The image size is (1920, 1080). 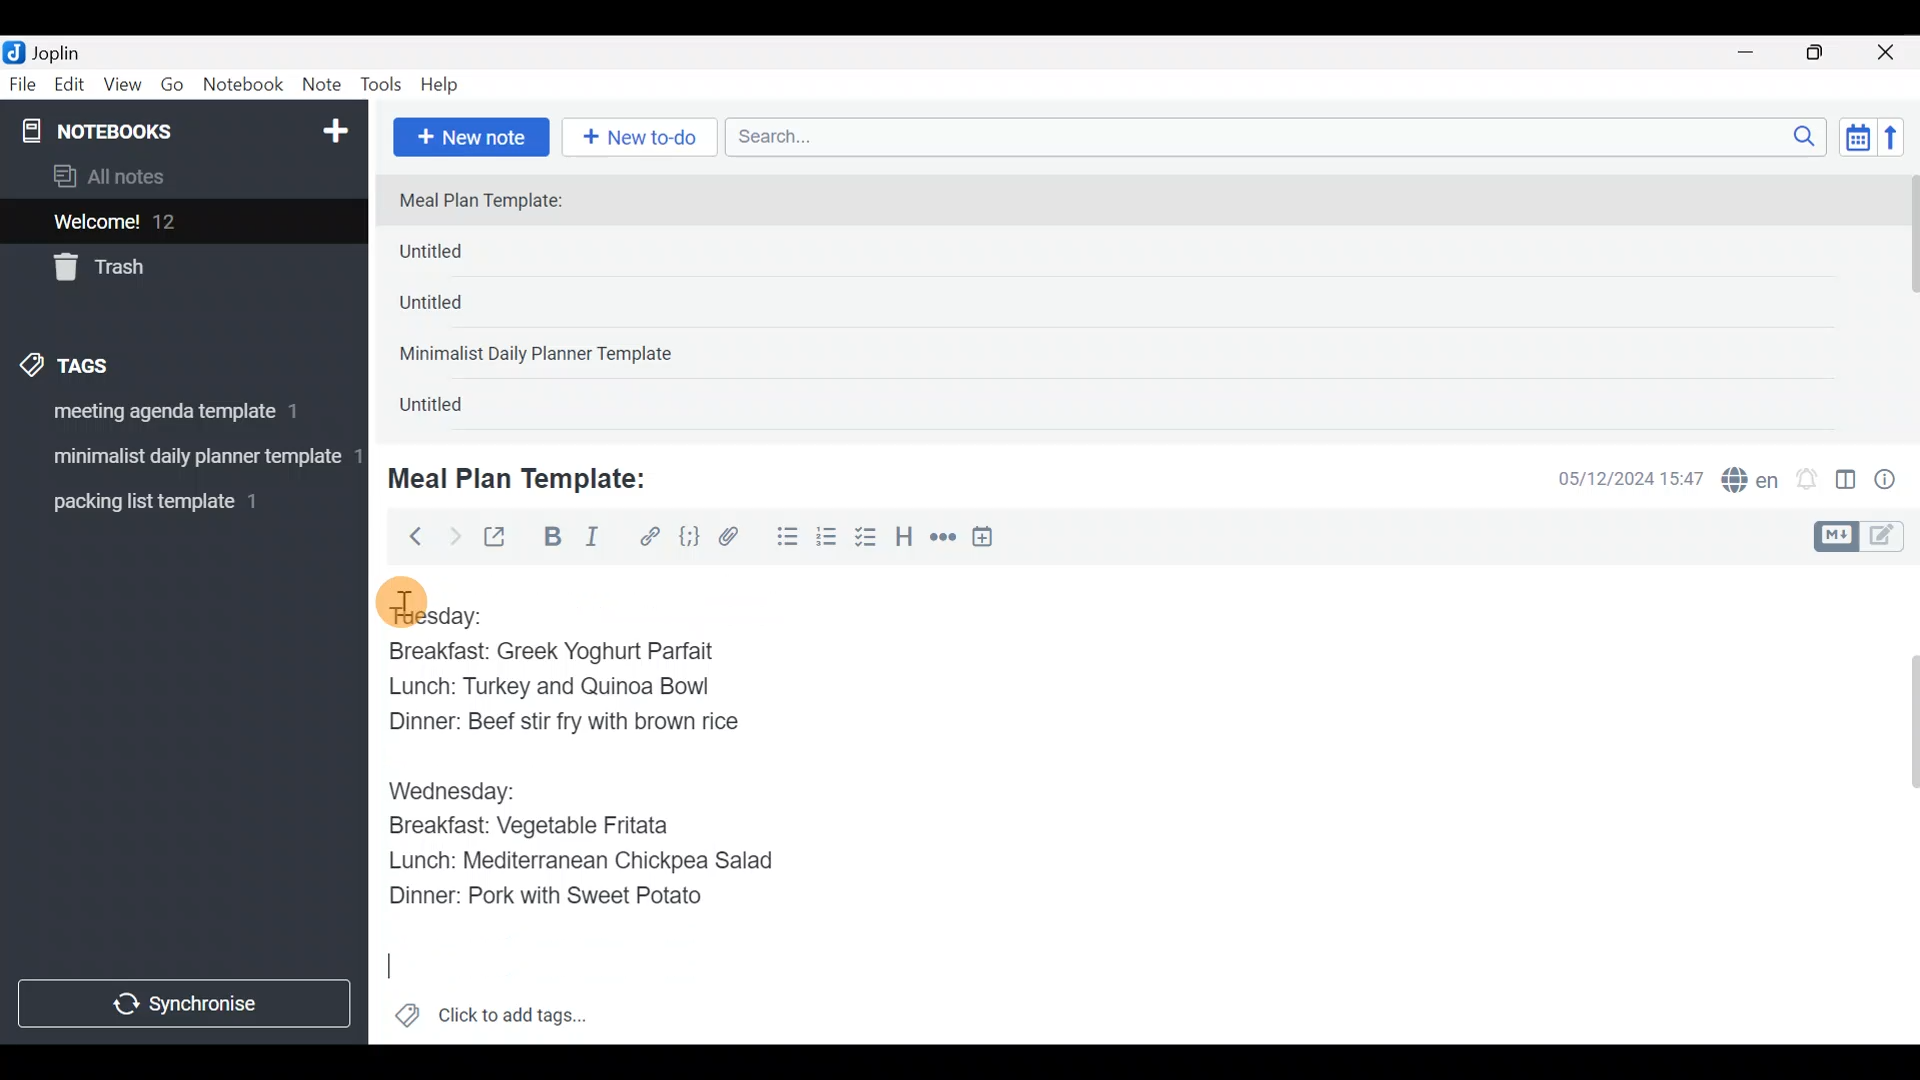 I want to click on Untitled, so click(x=464, y=256).